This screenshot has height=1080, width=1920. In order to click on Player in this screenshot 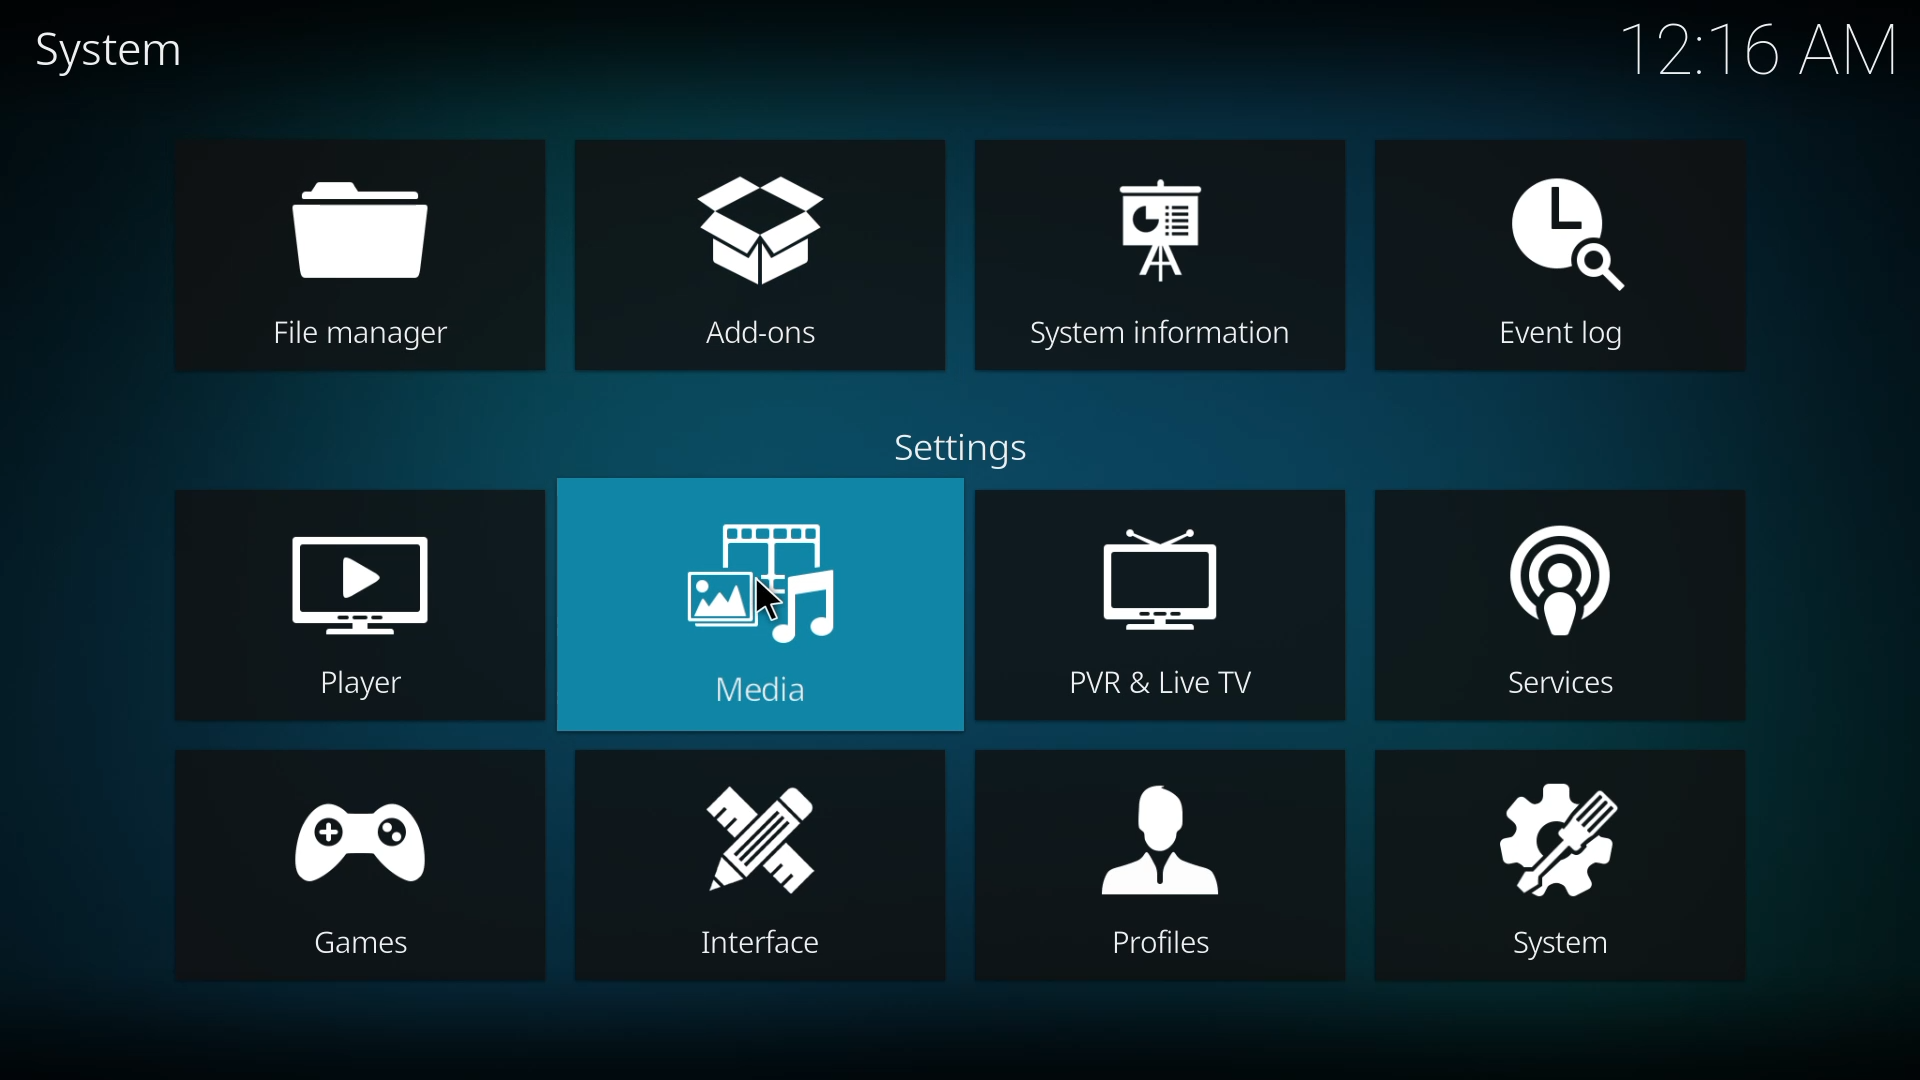, I will do `click(358, 685)`.